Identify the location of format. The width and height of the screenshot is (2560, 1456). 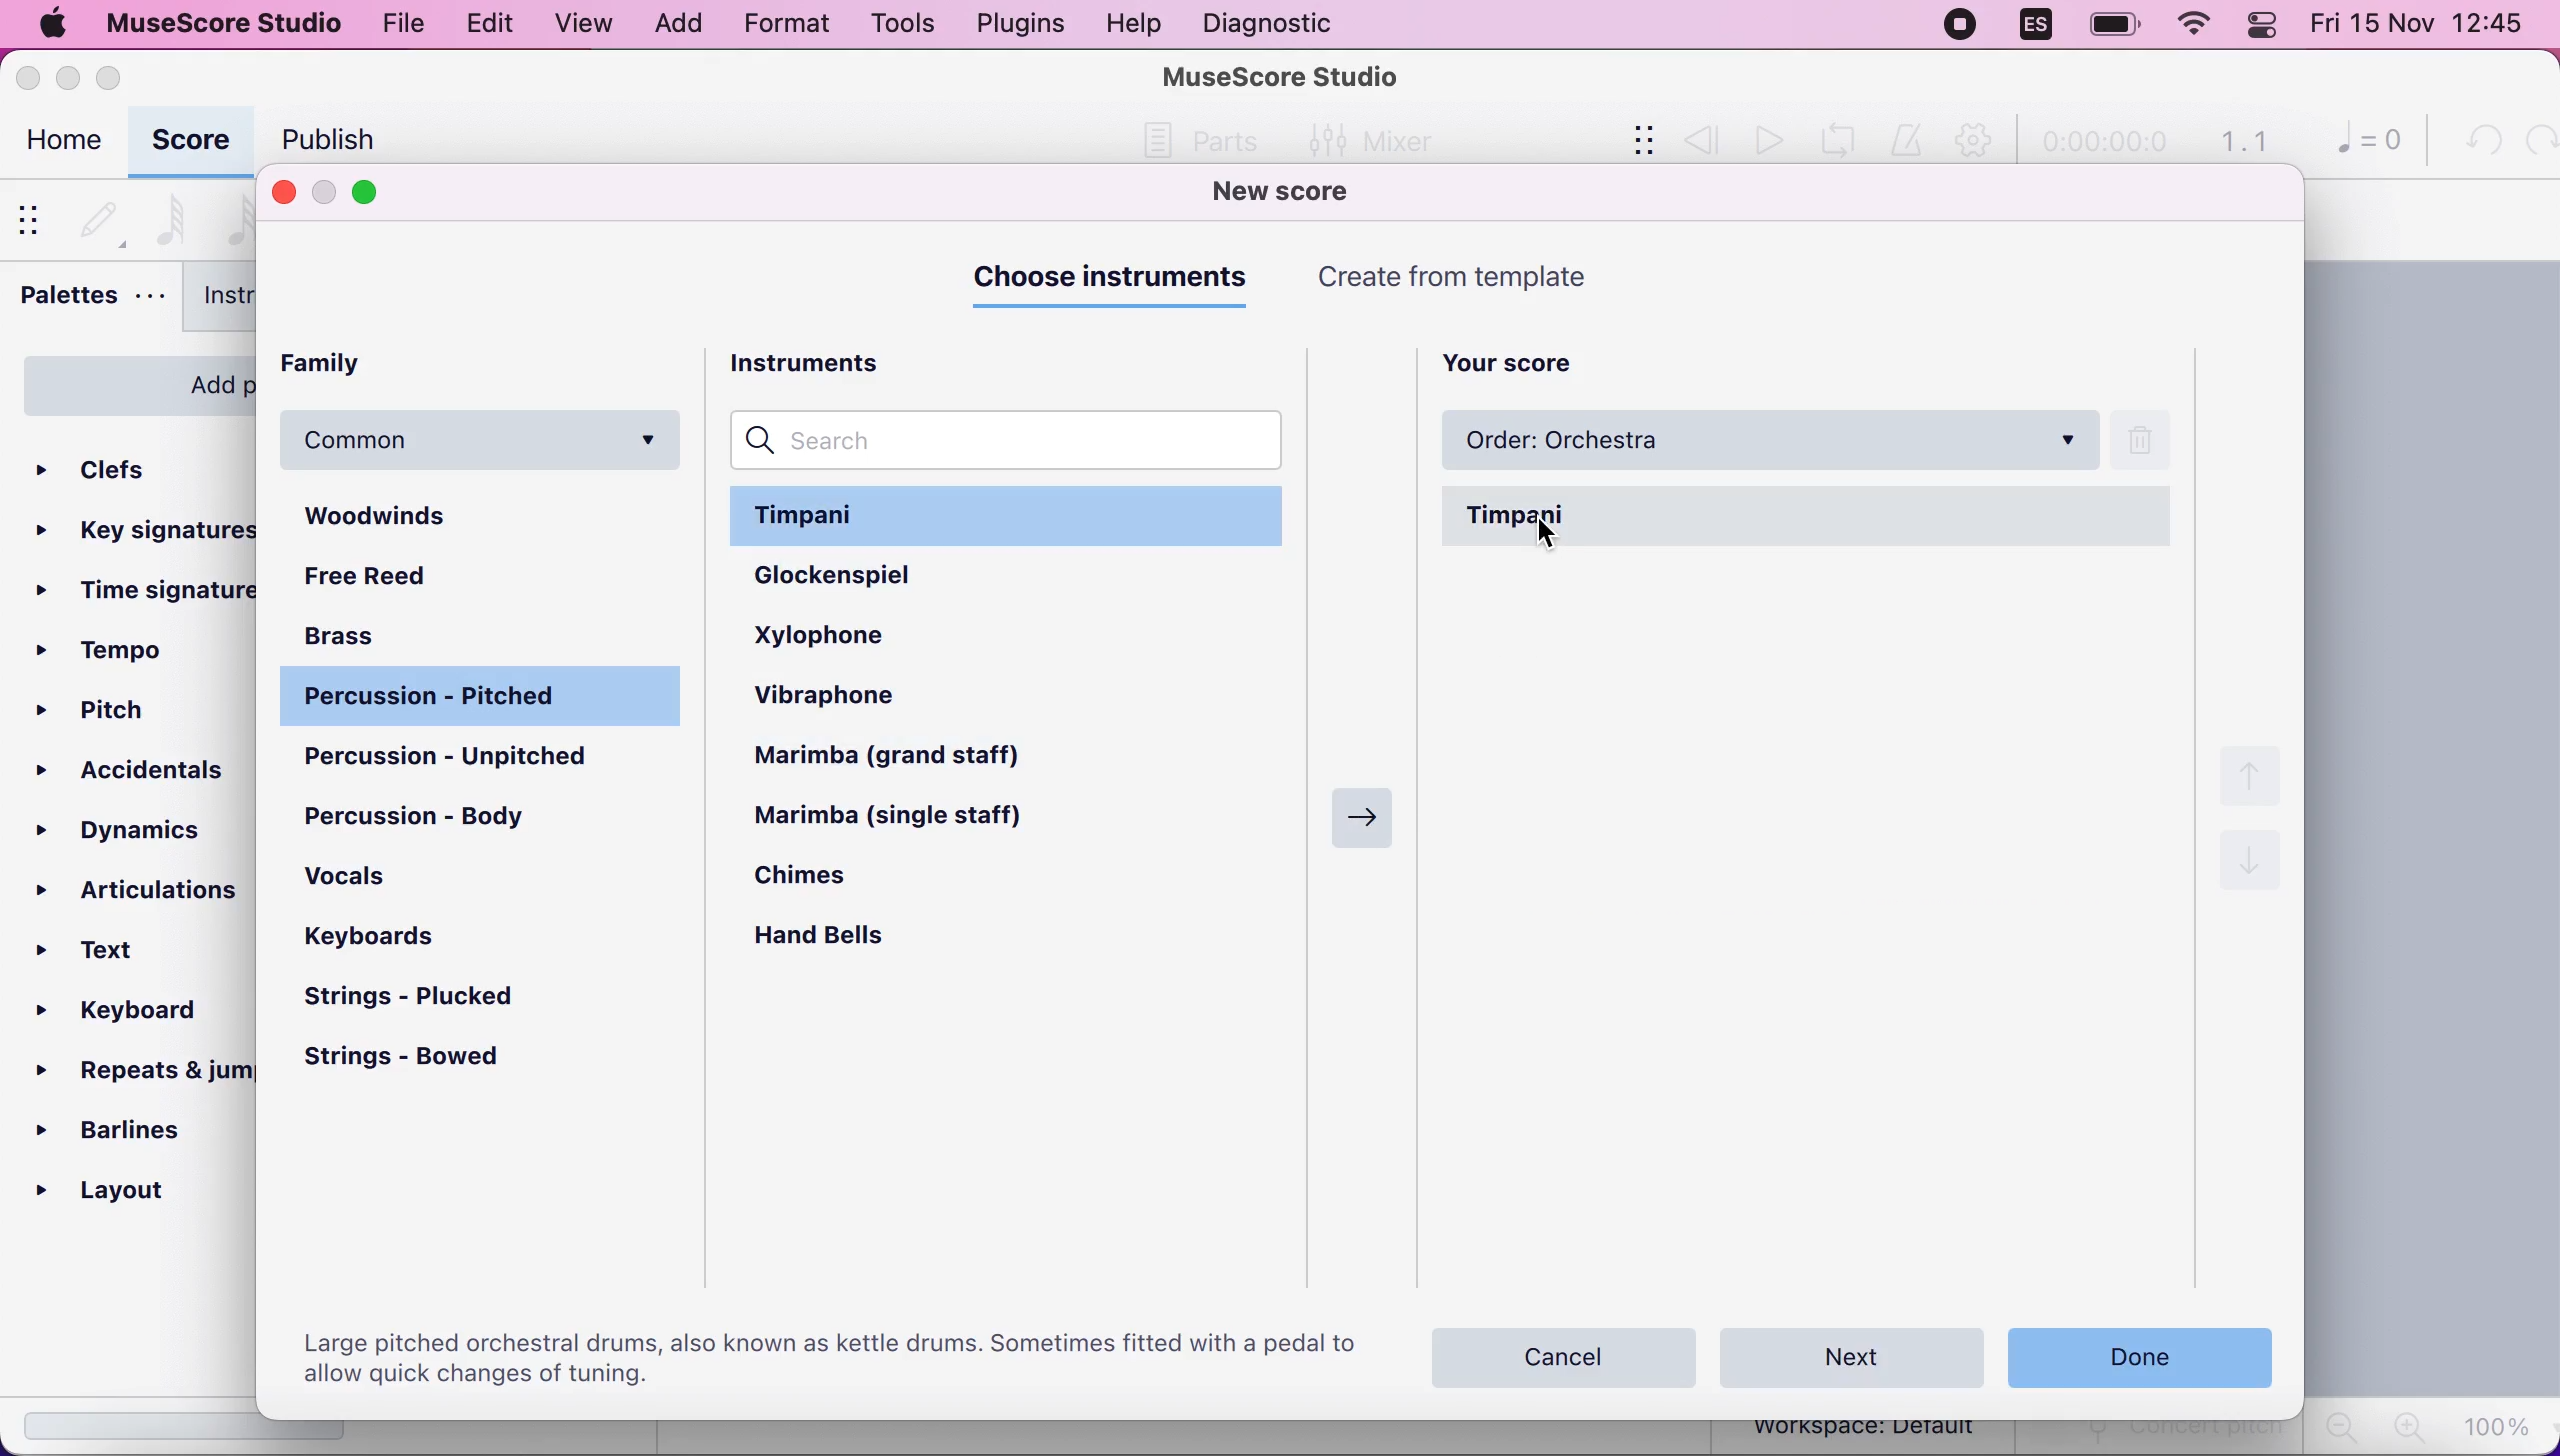
(779, 27).